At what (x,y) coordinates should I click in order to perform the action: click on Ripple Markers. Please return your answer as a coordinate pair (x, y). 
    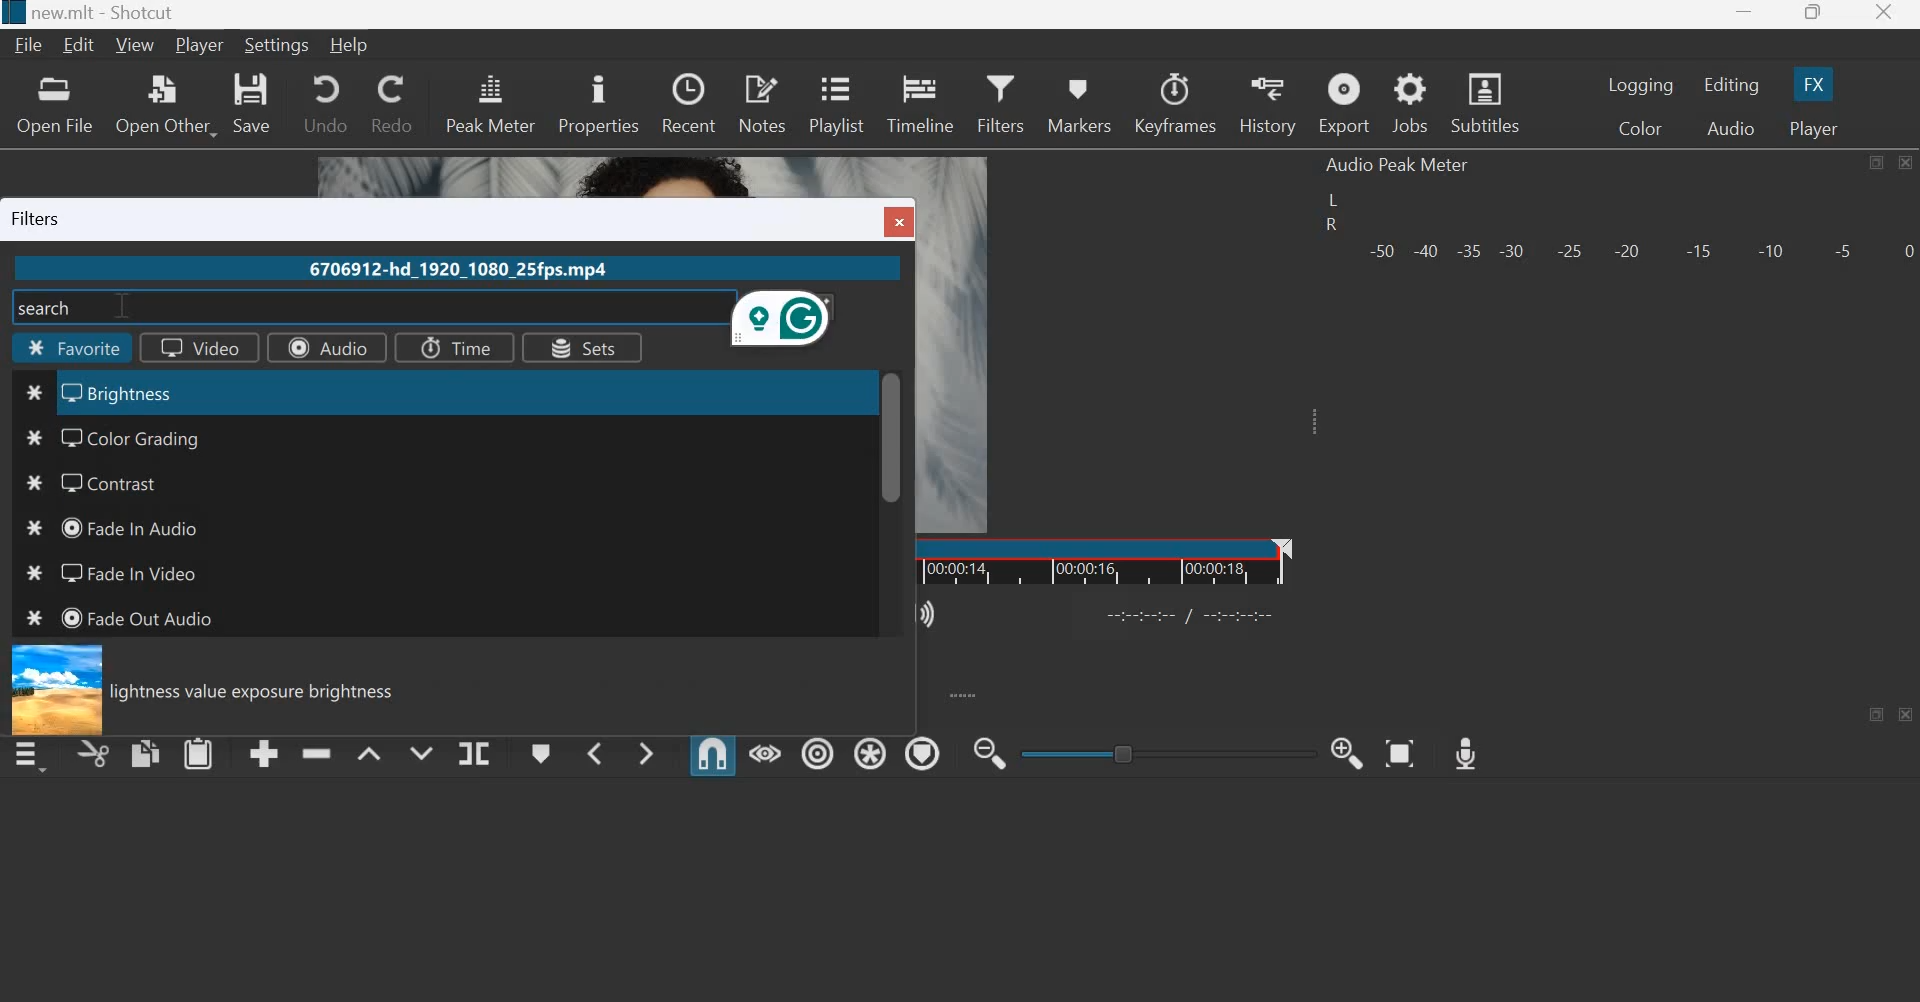
    Looking at the image, I should click on (922, 753).